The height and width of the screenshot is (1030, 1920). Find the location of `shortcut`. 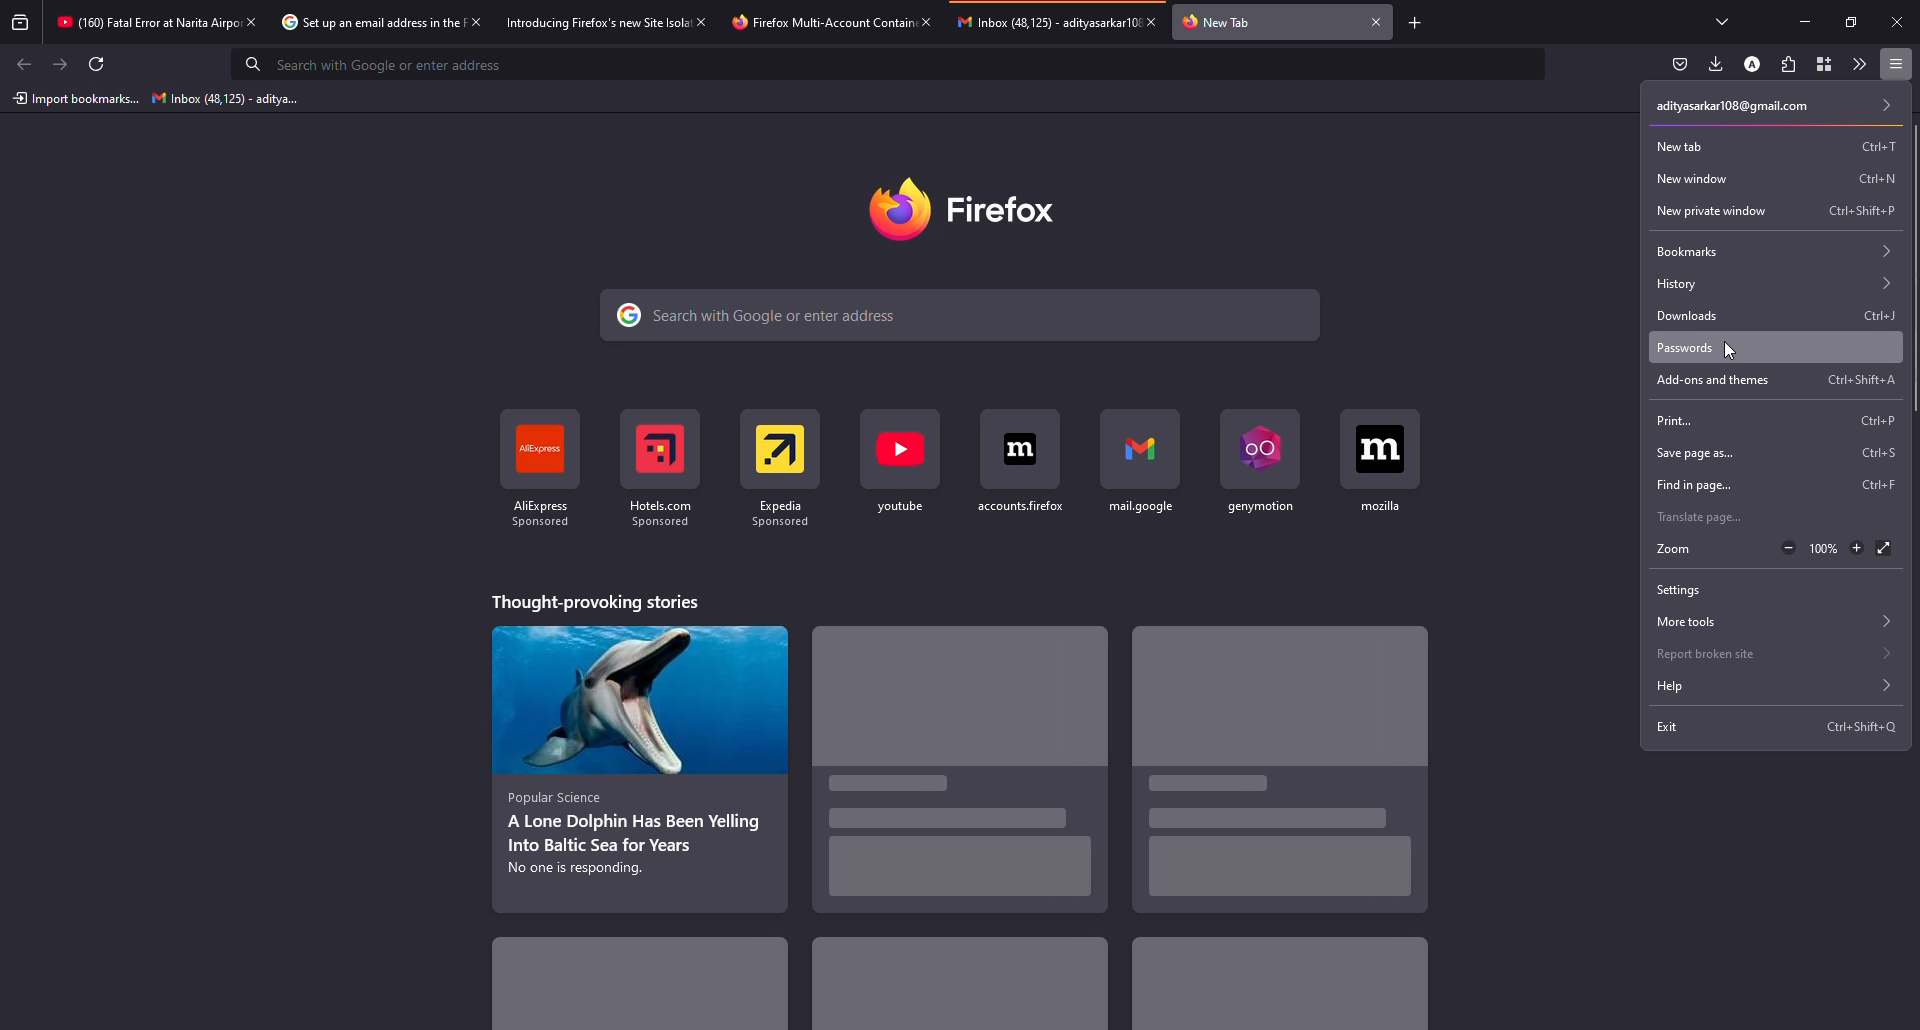

shortcut is located at coordinates (1142, 465).